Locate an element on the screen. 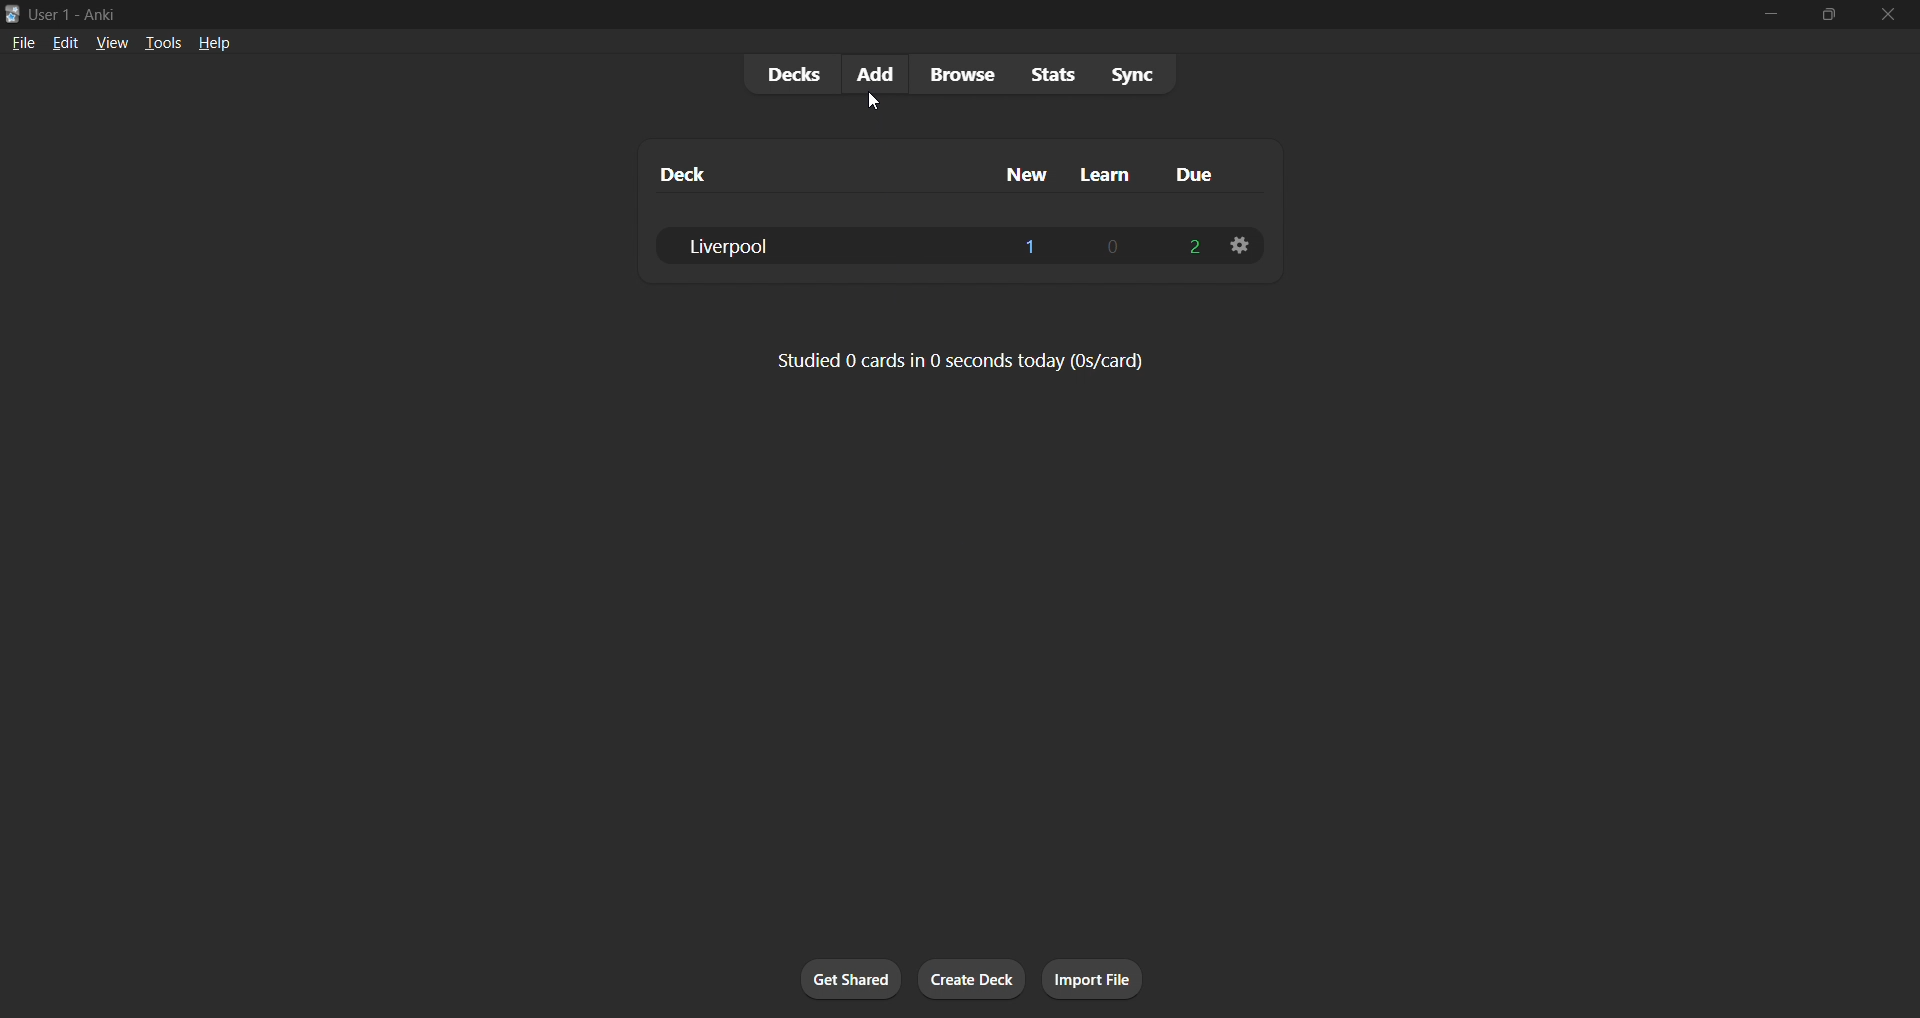 This screenshot has width=1920, height=1018. maximize/restore is located at coordinates (1832, 12).